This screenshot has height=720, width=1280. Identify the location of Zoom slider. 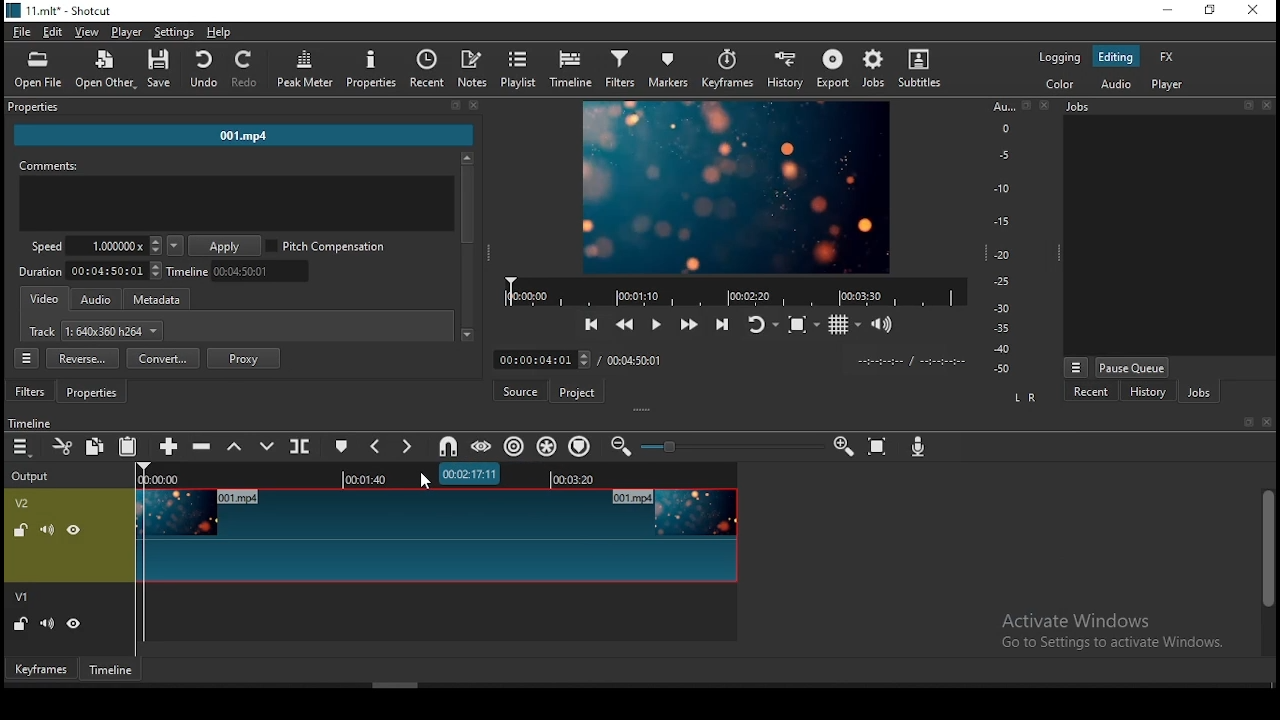
(729, 446).